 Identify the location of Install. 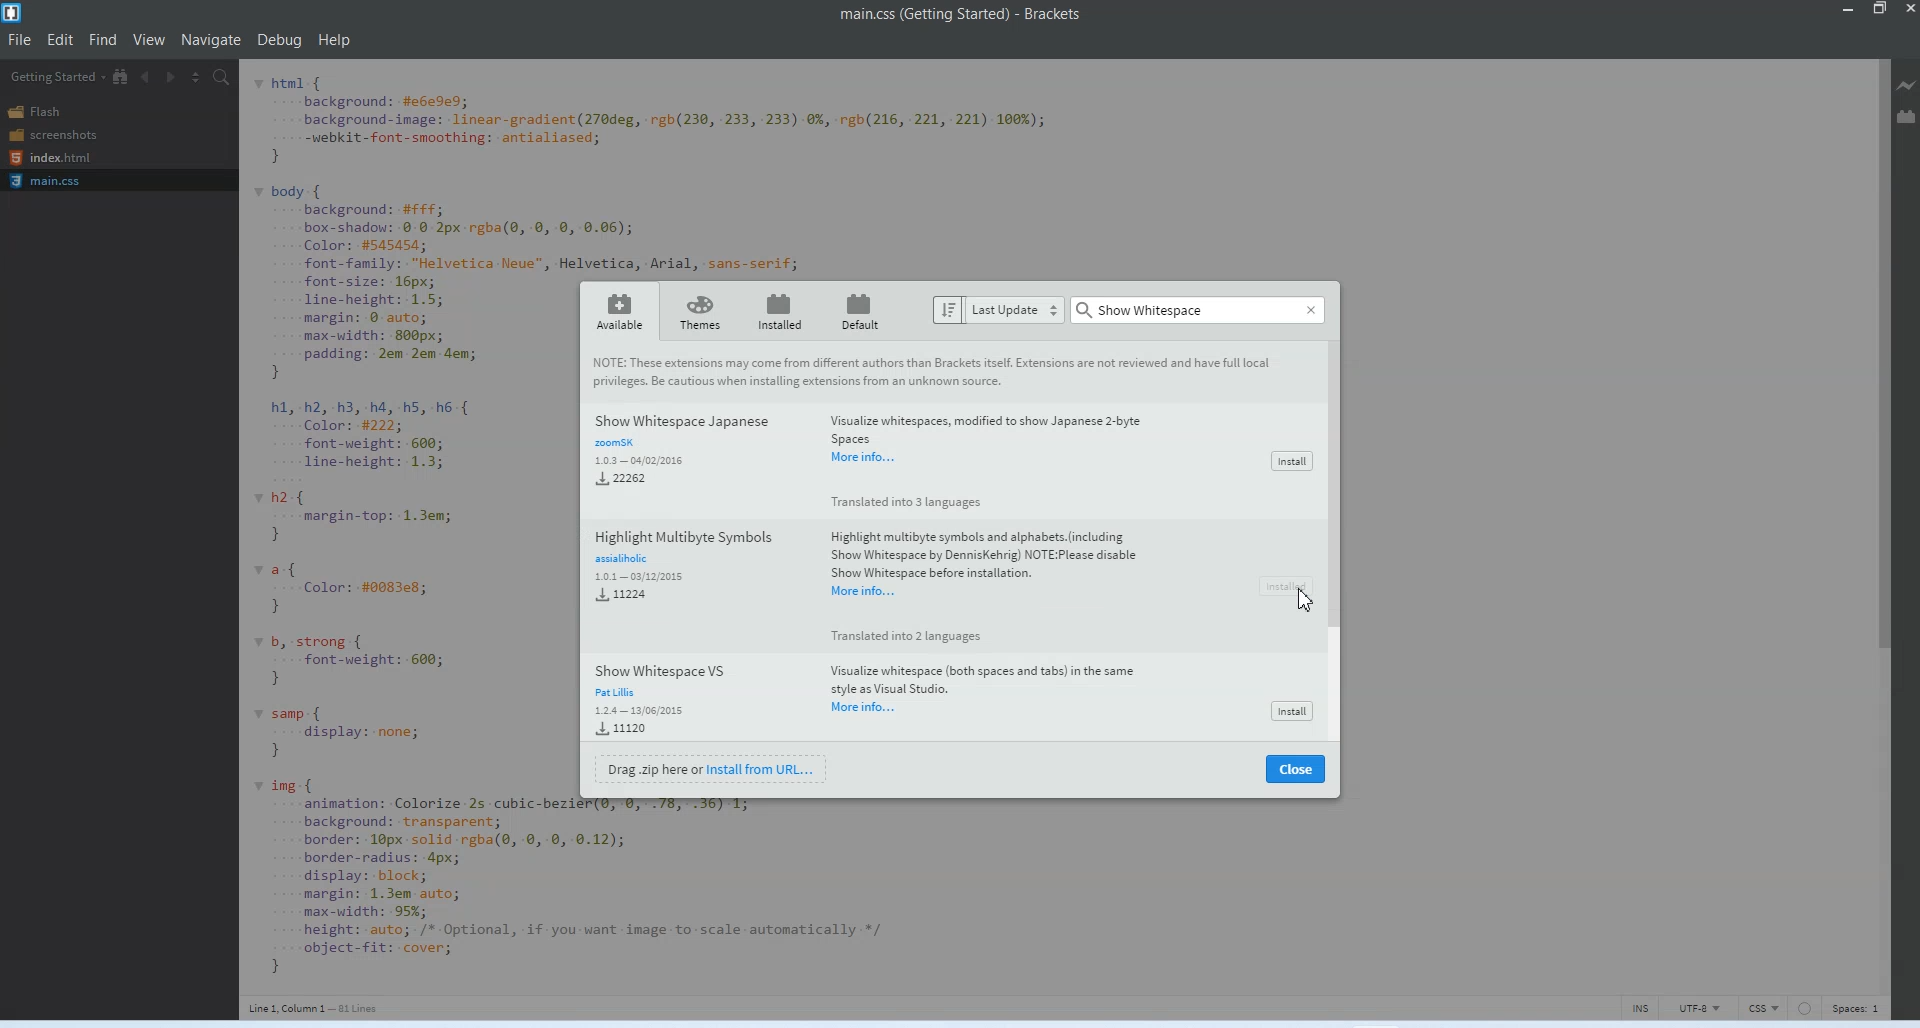
(1289, 704).